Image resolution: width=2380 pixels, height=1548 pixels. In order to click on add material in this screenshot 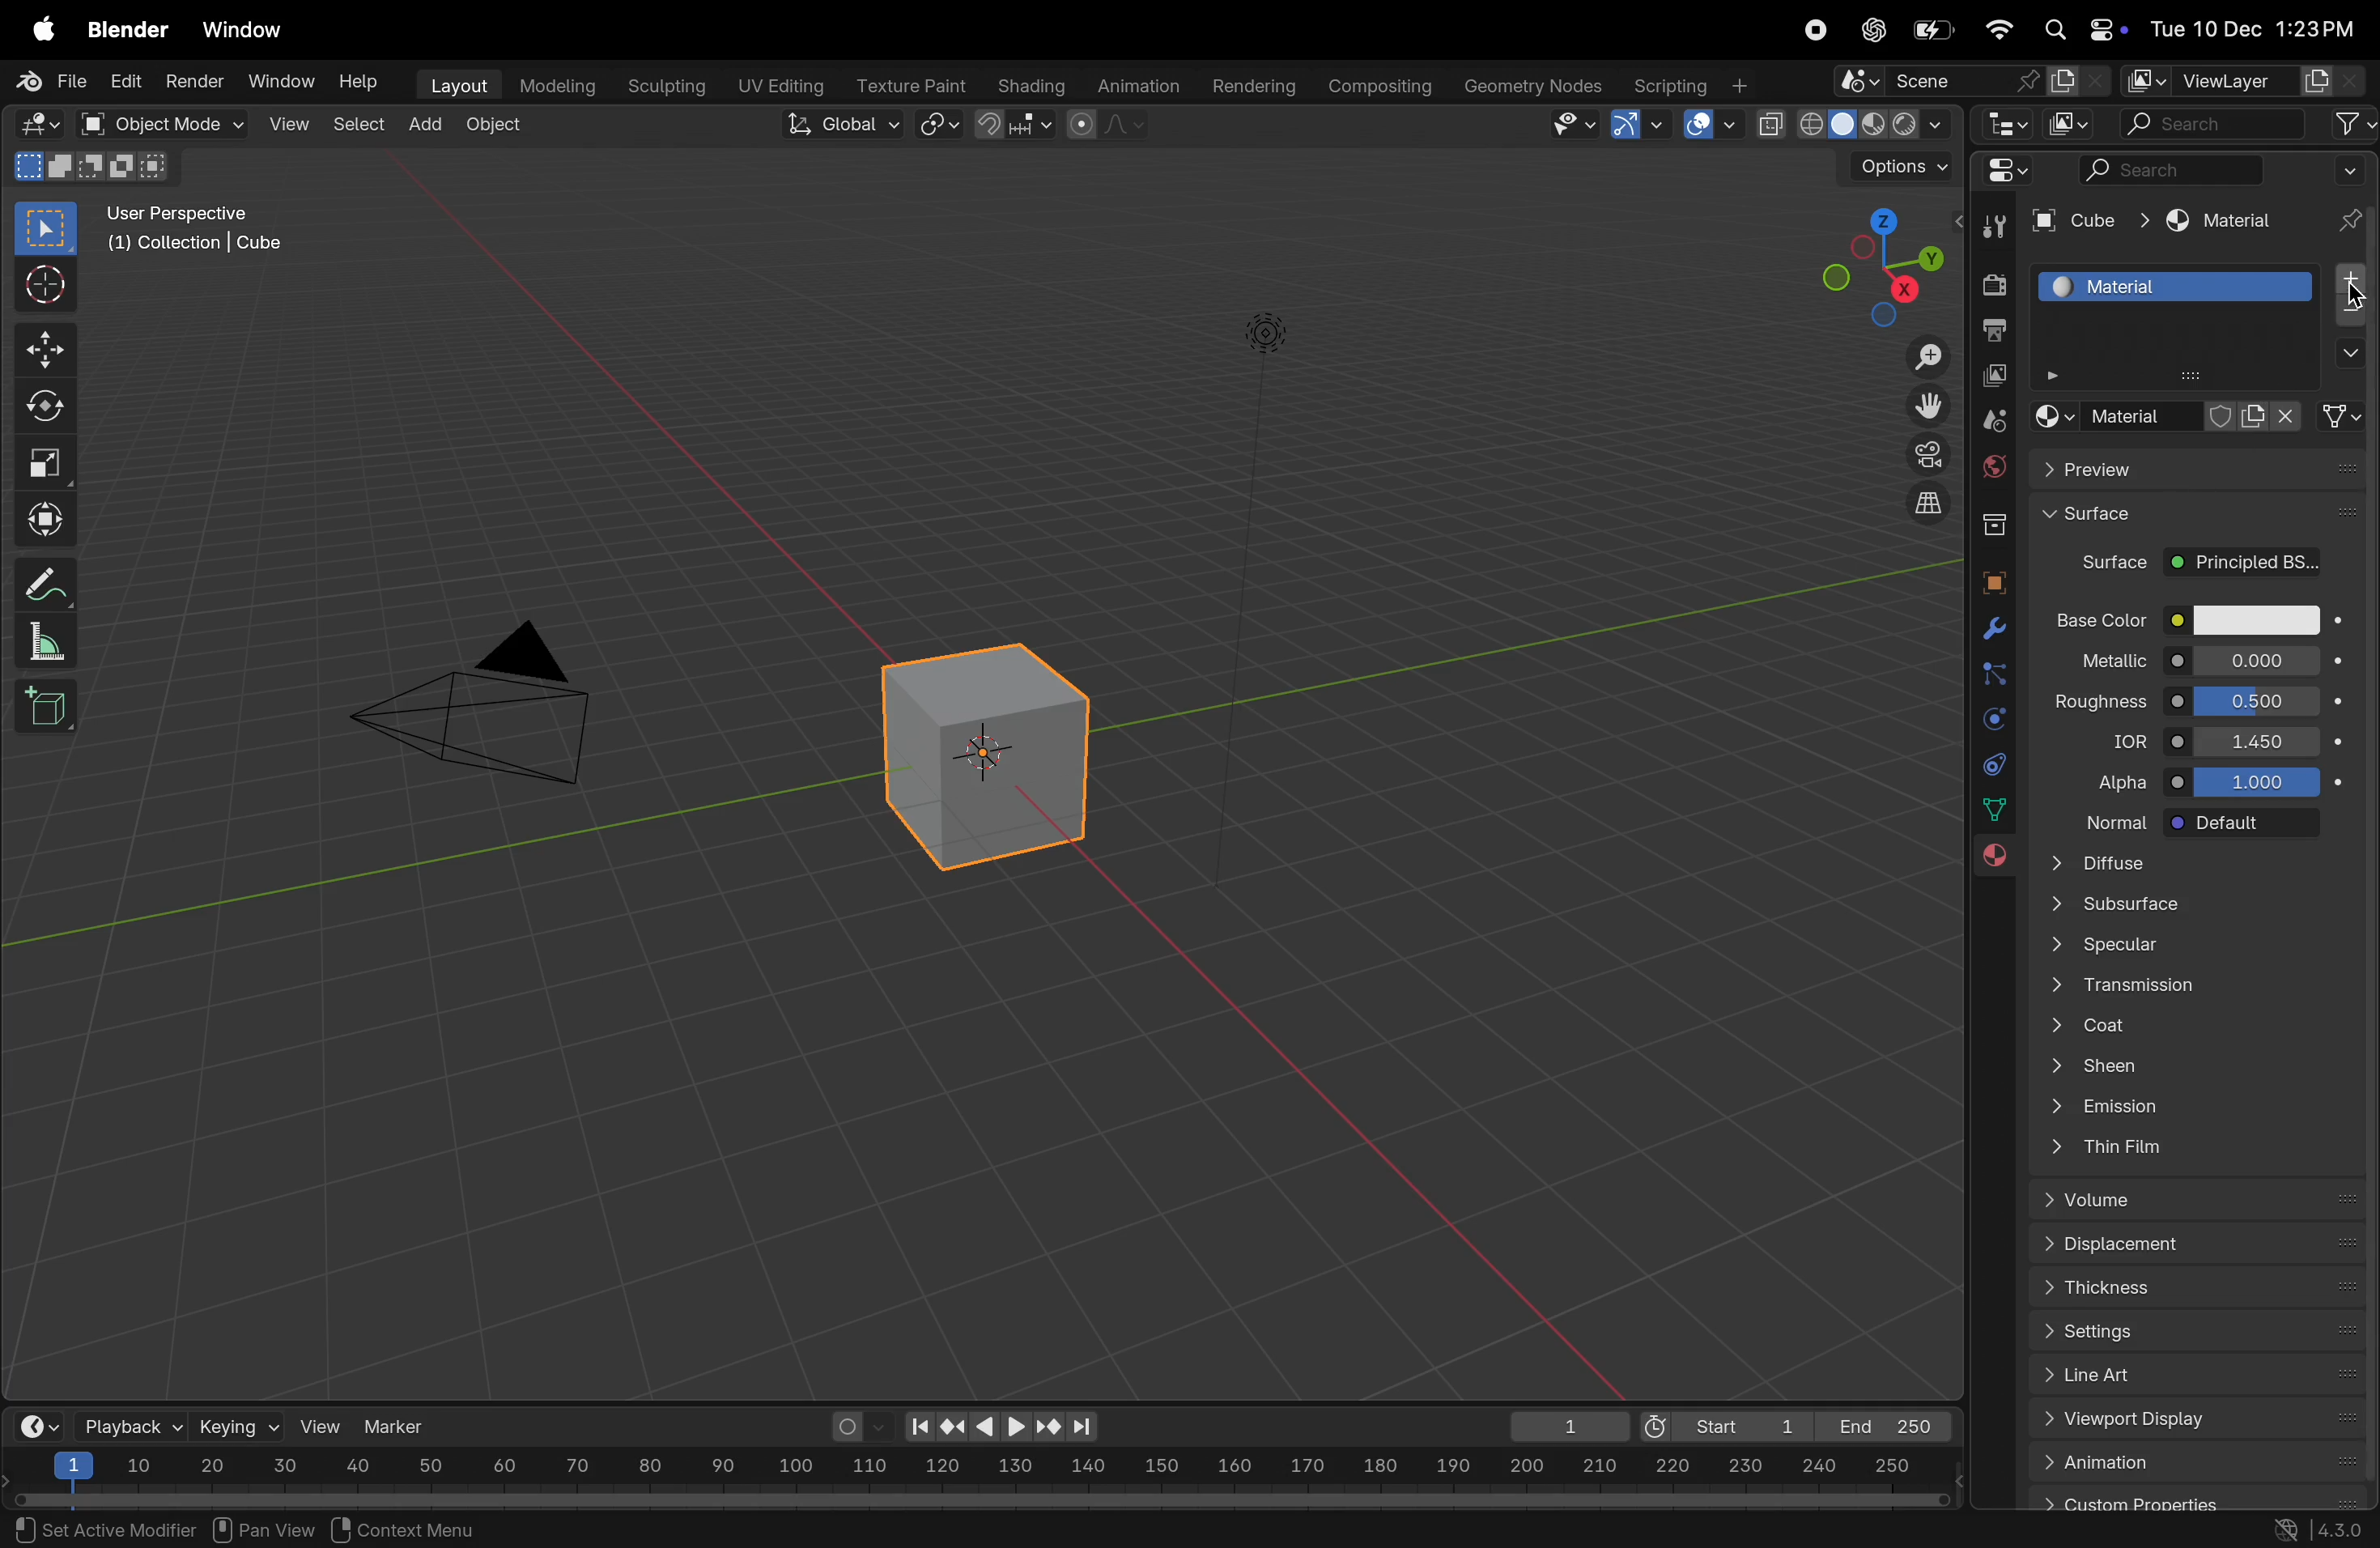, I will do `click(2345, 280)`.